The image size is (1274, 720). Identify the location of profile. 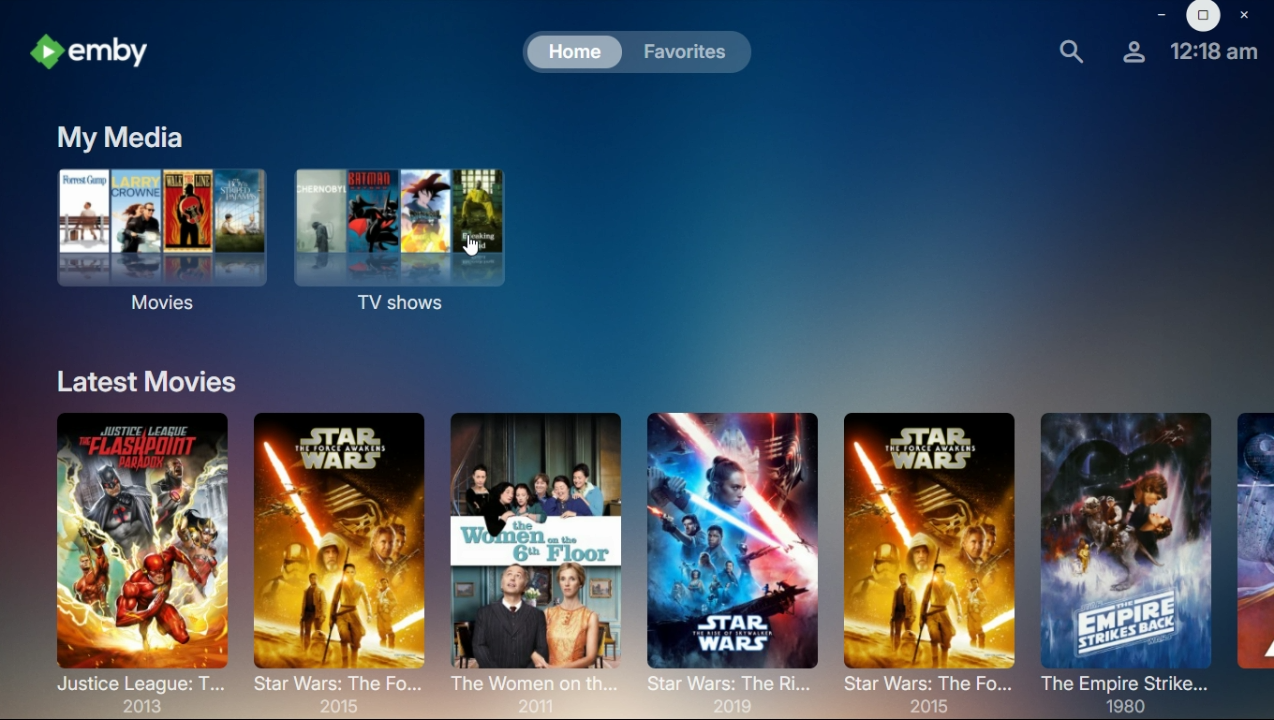
(1135, 49).